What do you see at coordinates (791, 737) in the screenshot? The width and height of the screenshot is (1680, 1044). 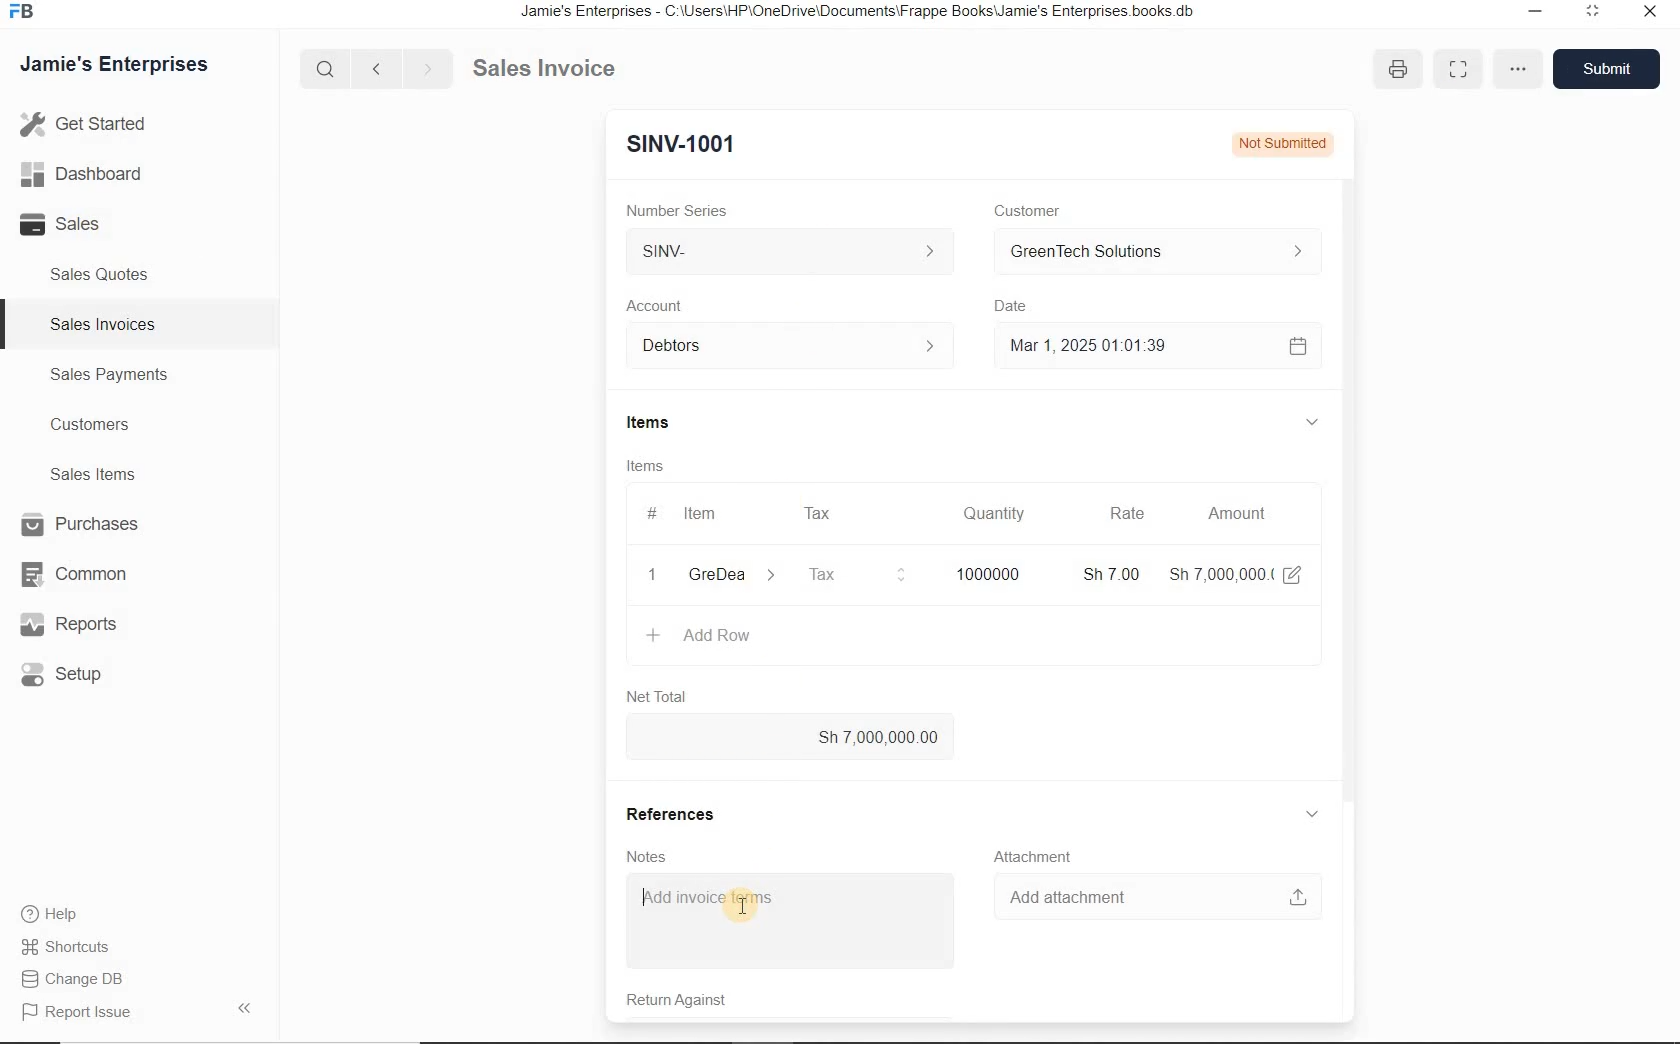 I see `Sh 7,000,000.00` at bounding box center [791, 737].